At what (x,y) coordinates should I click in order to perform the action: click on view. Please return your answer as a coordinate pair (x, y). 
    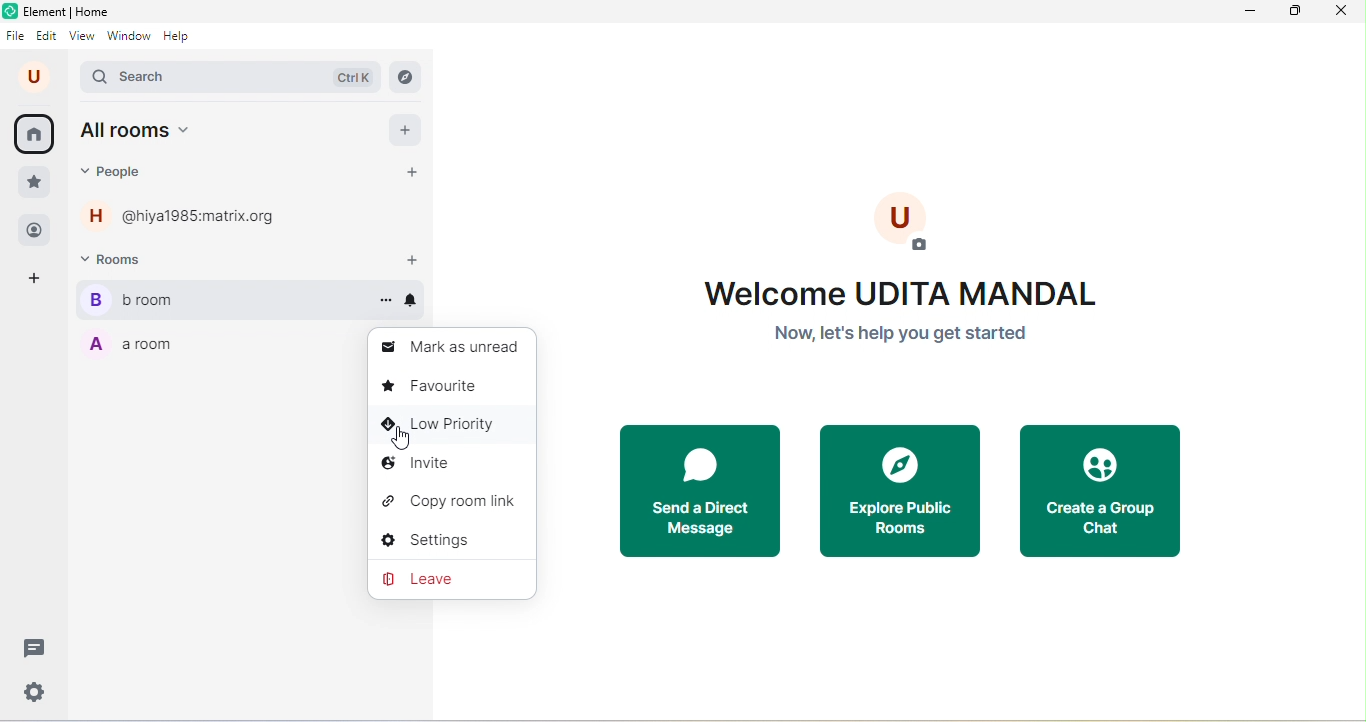
    Looking at the image, I should click on (80, 36).